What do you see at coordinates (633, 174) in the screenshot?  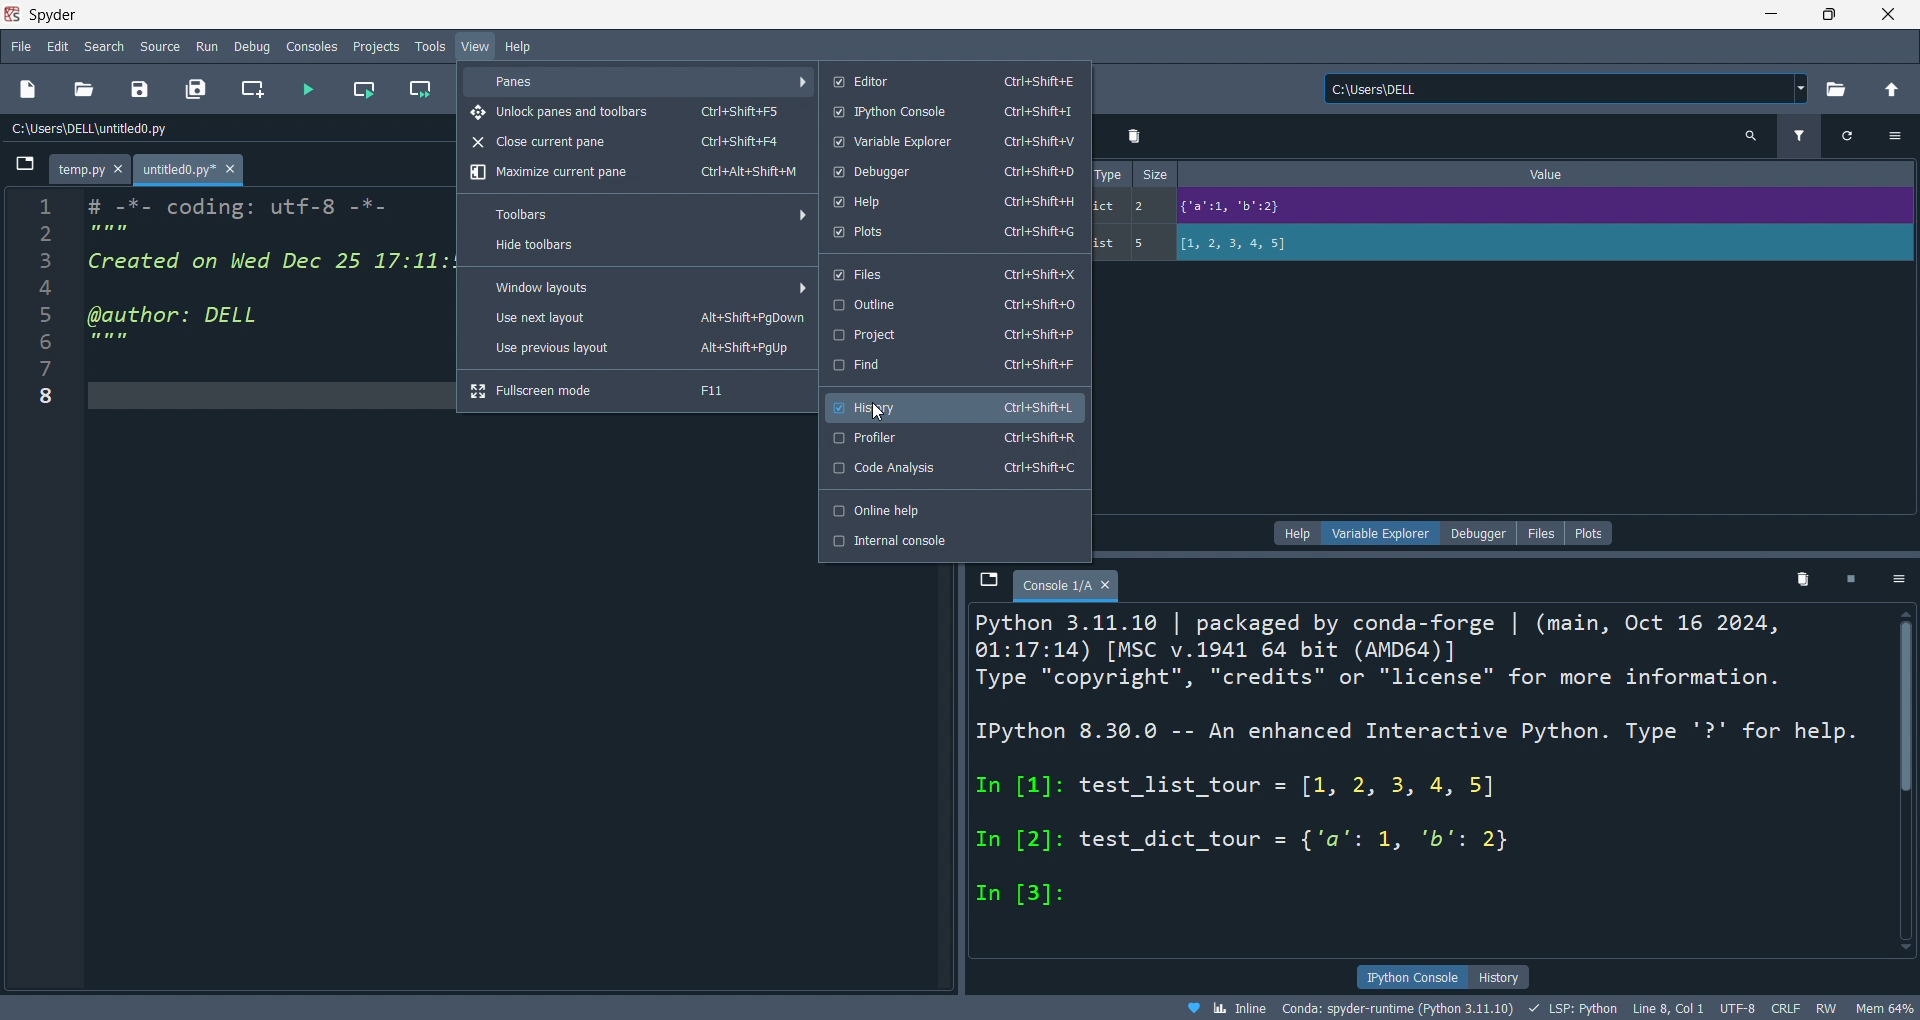 I see `maximize current pane` at bounding box center [633, 174].